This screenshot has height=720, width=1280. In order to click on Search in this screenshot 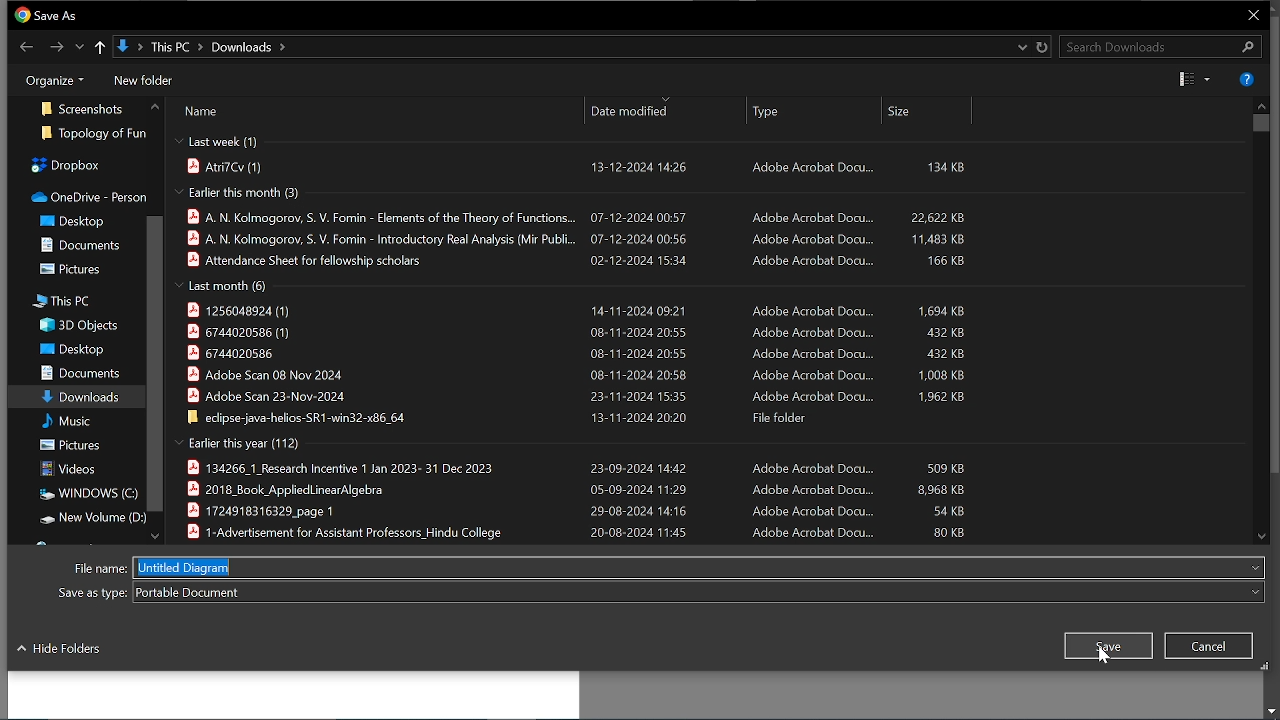, I will do `click(1166, 47)`.